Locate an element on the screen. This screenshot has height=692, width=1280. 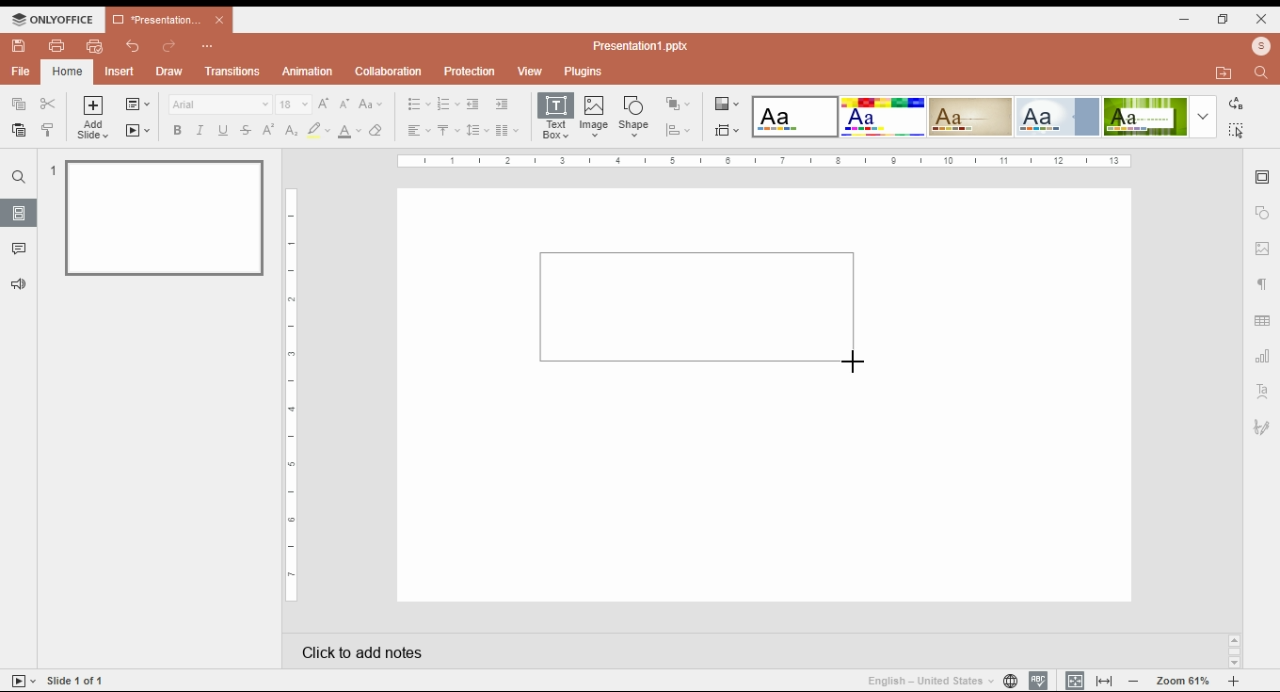
open file location is located at coordinates (1227, 72).